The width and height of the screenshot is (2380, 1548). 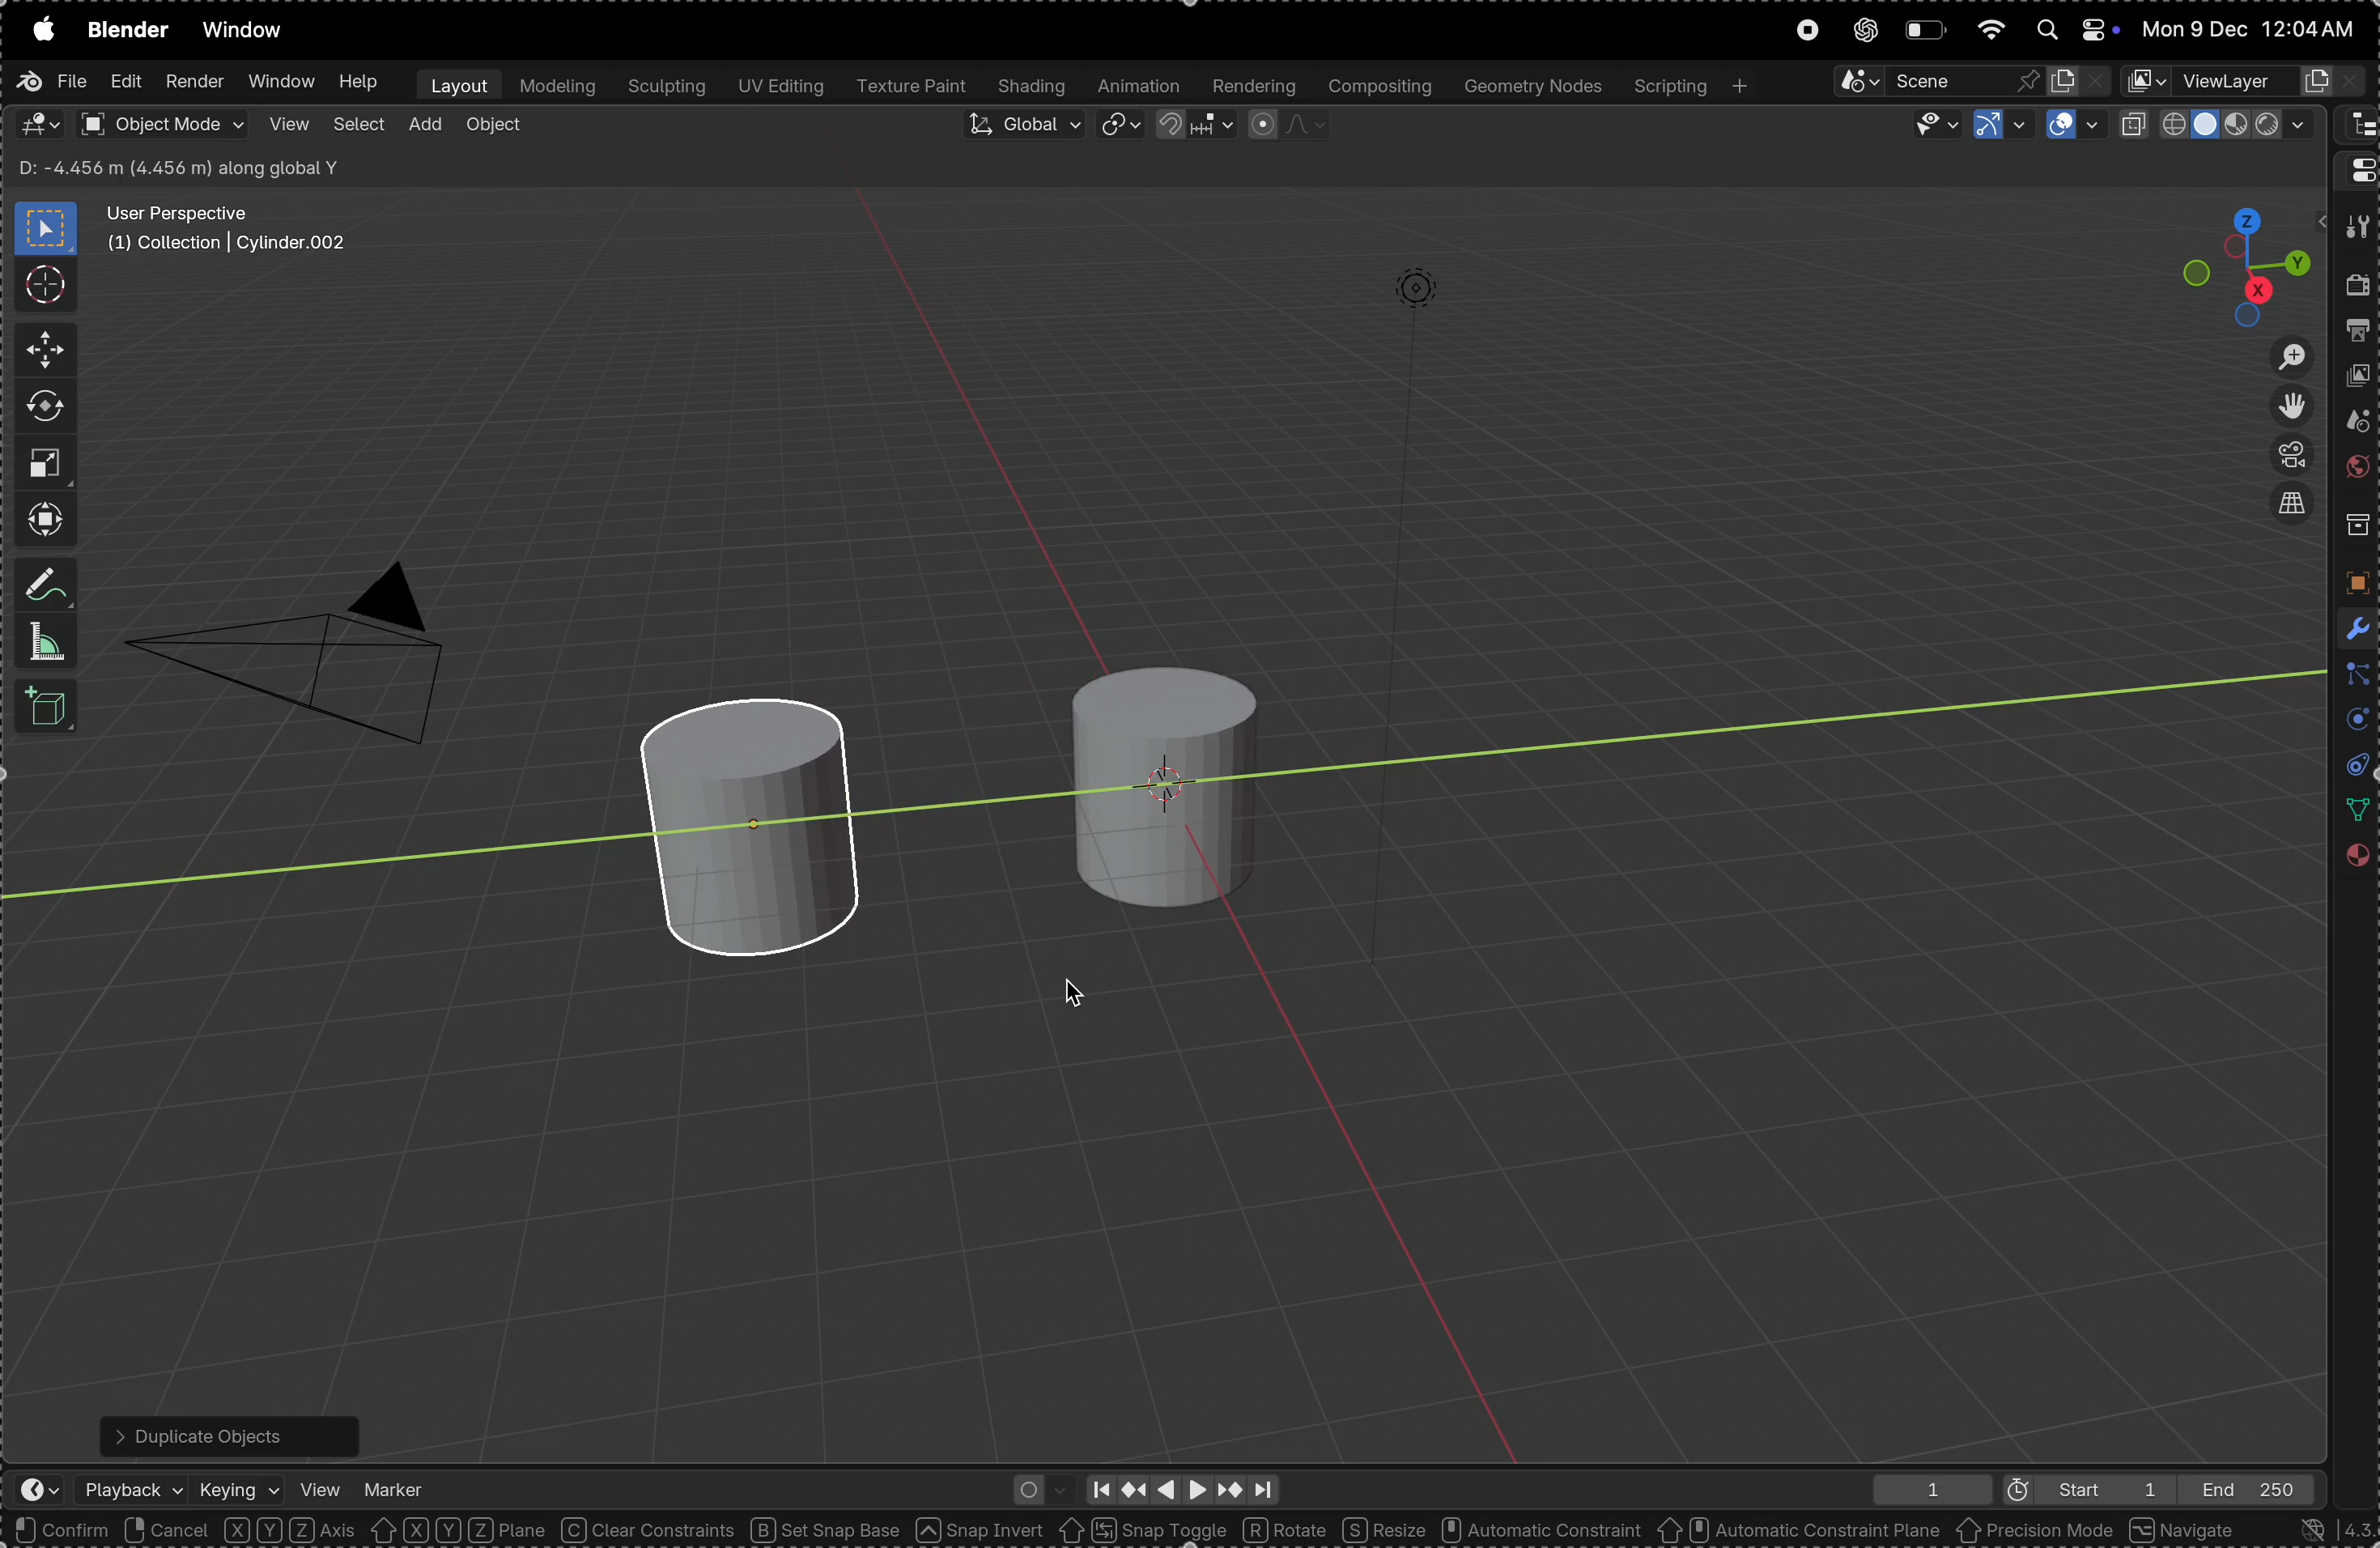 I want to click on render, so click(x=194, y=82).